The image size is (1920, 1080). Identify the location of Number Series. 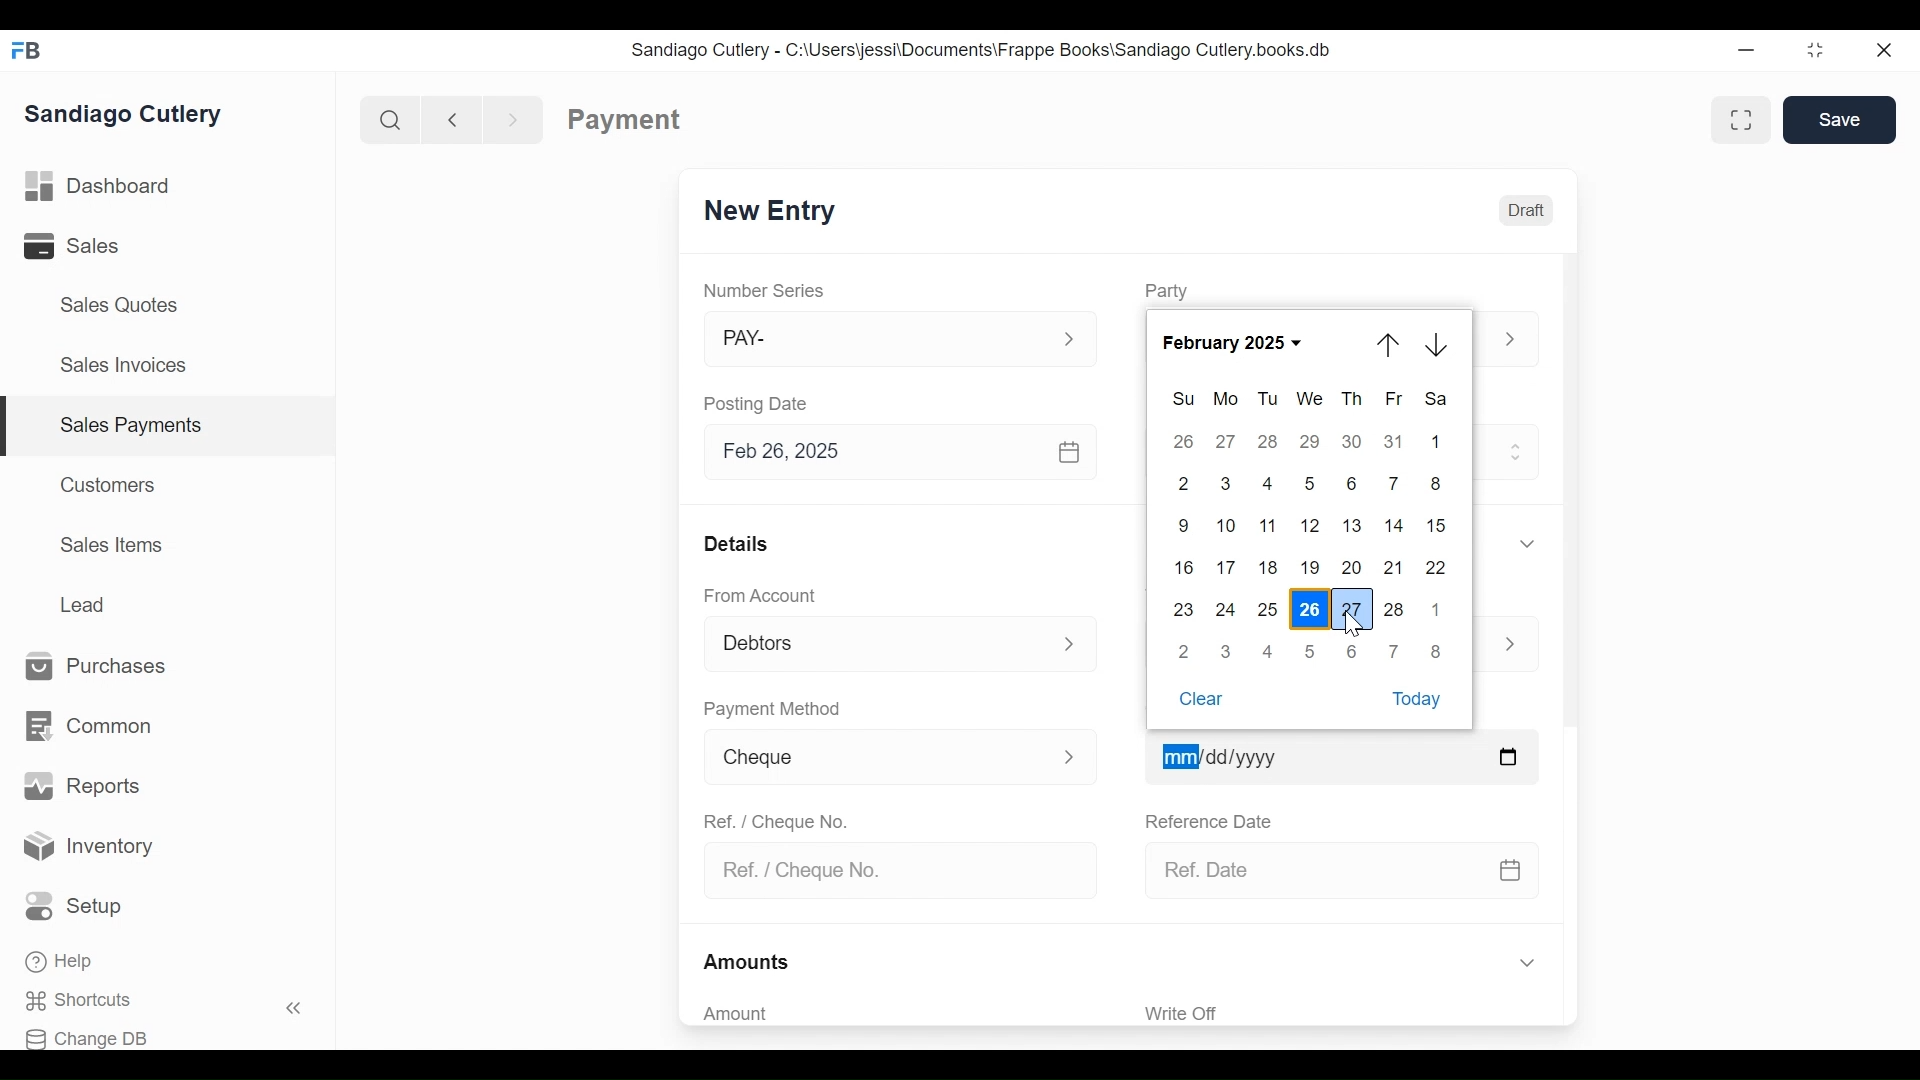
(766, 291).